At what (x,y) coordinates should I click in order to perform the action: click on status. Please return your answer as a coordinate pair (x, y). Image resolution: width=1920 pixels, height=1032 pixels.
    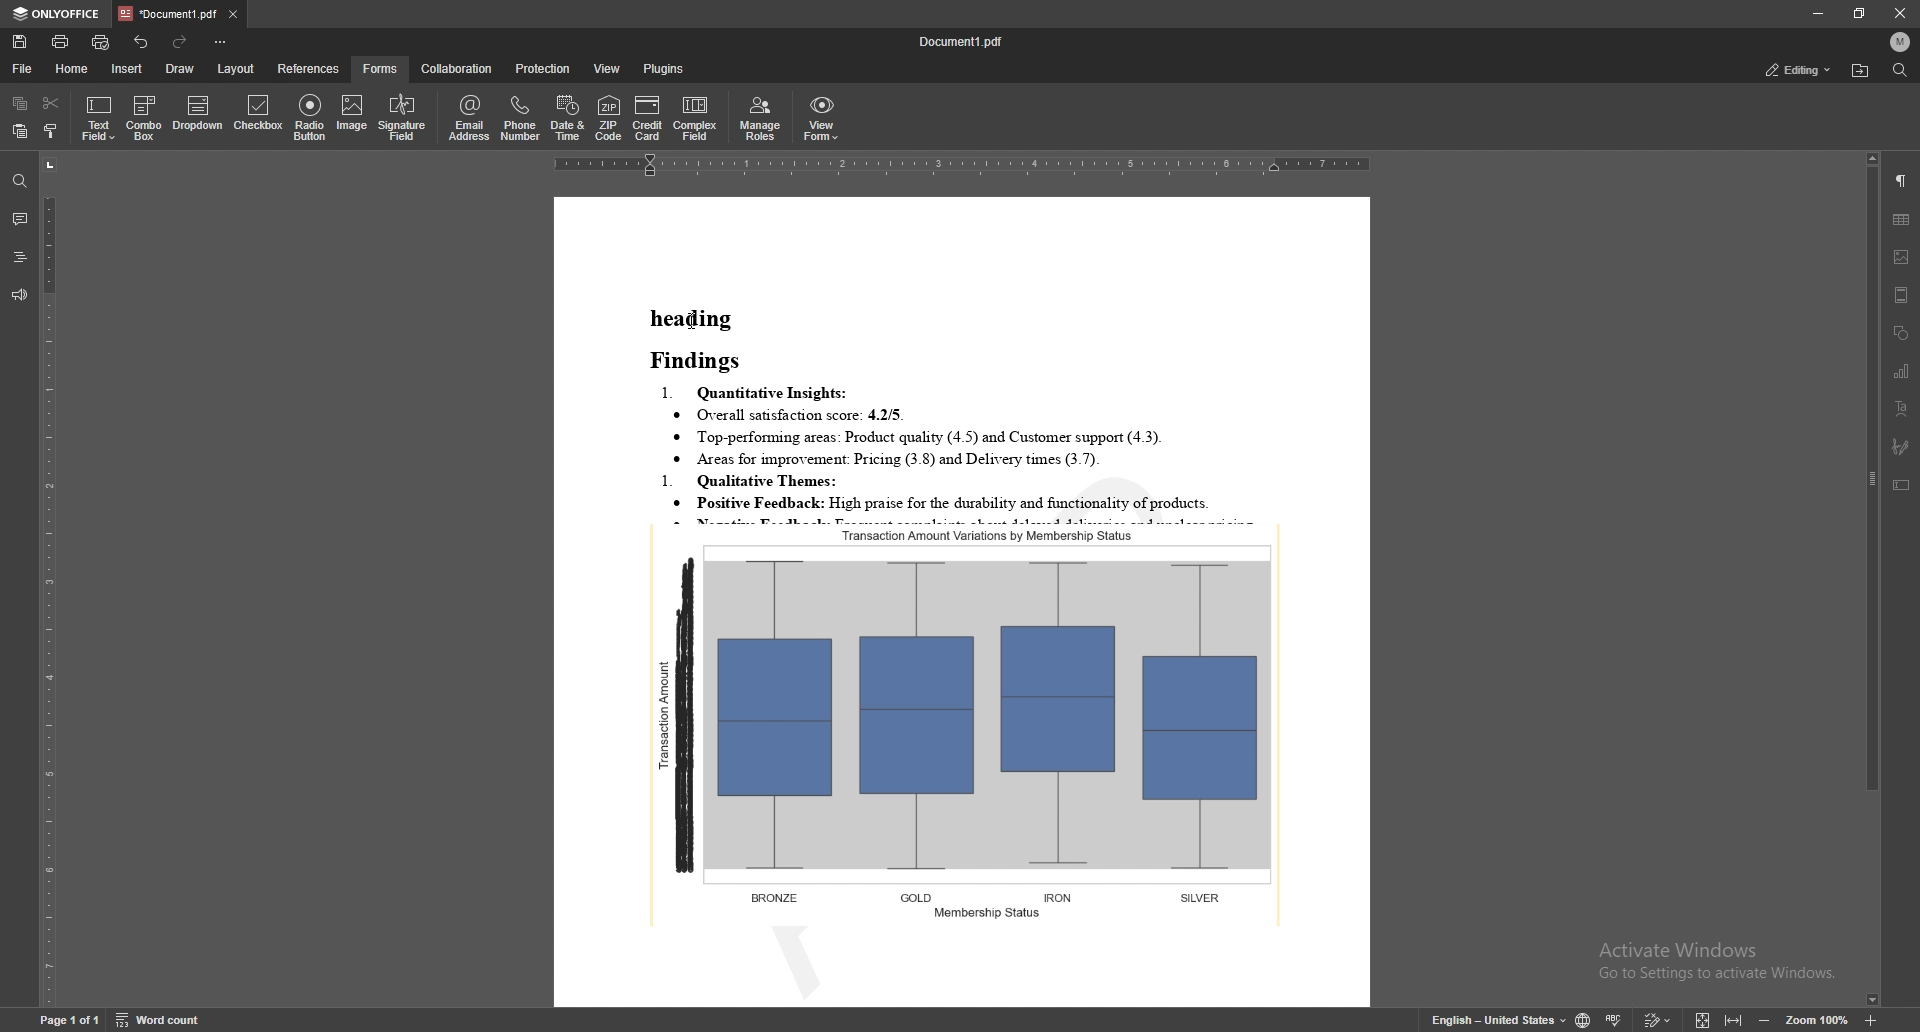
    Looking at the image, I should click on (1799, 70).